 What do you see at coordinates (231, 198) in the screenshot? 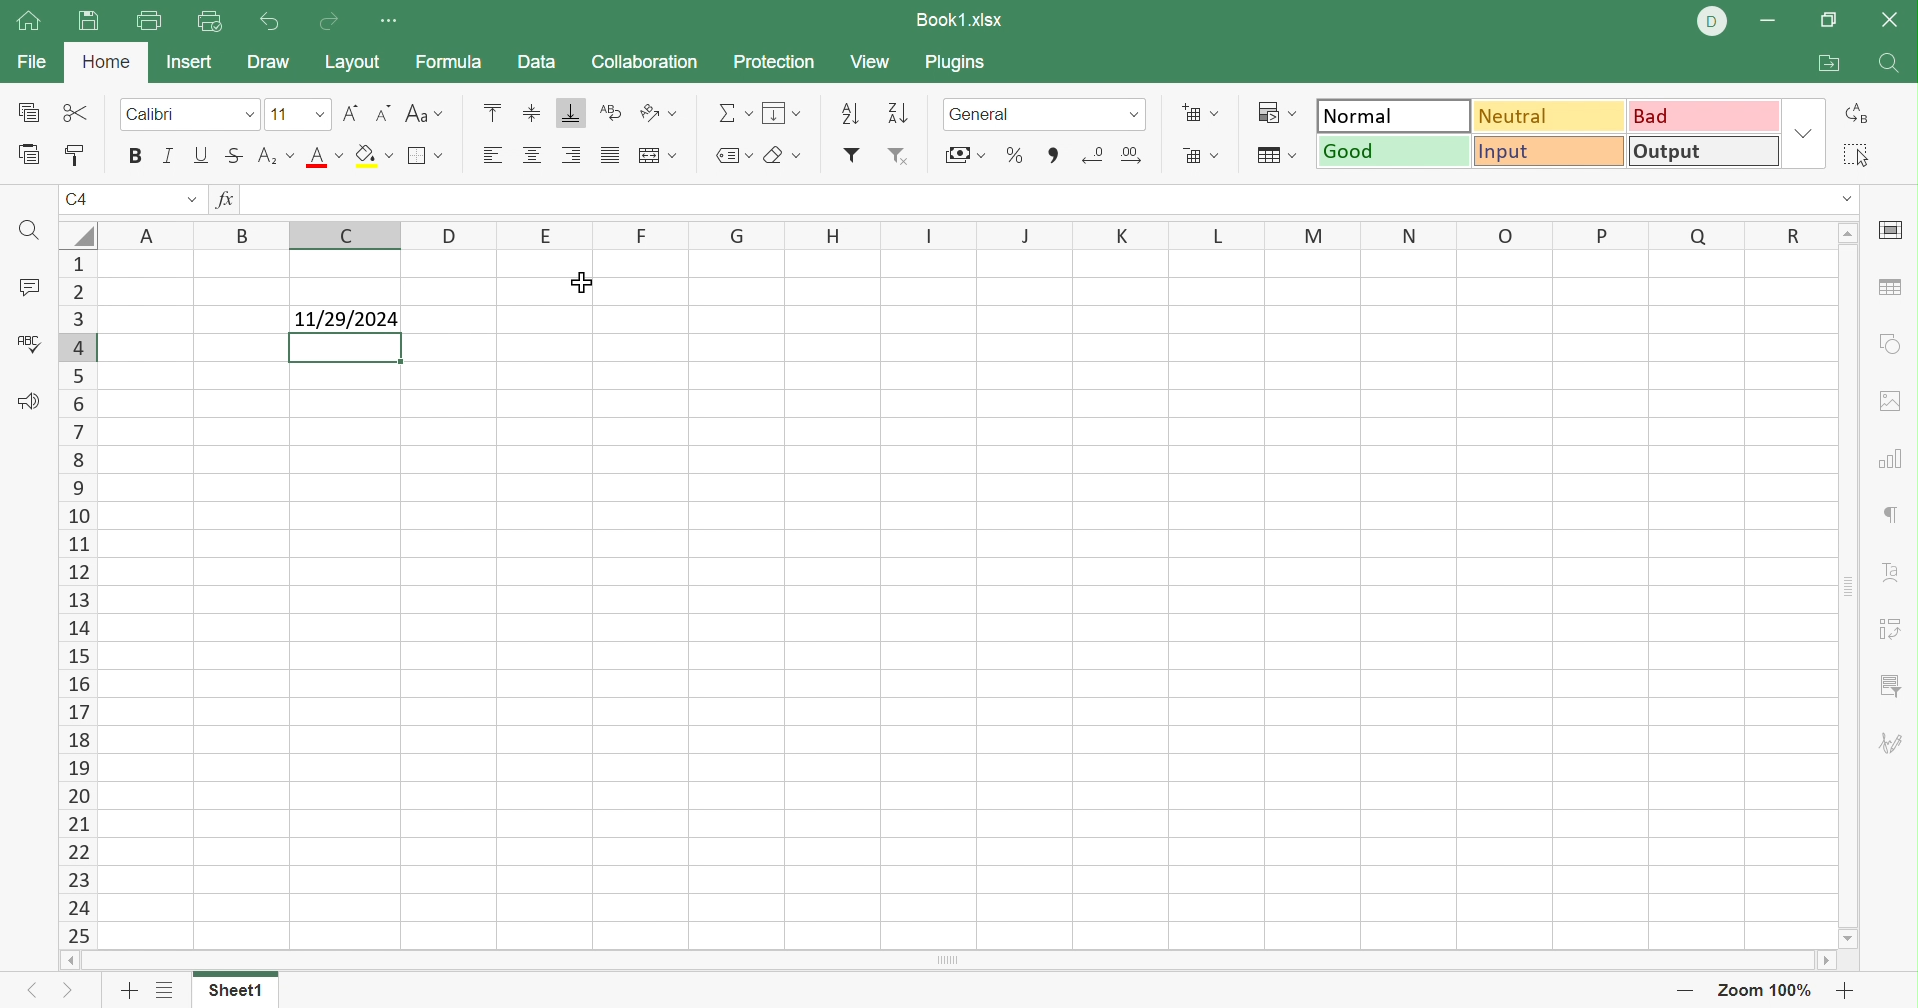
I see `fx` at bounding box center [231, 198].